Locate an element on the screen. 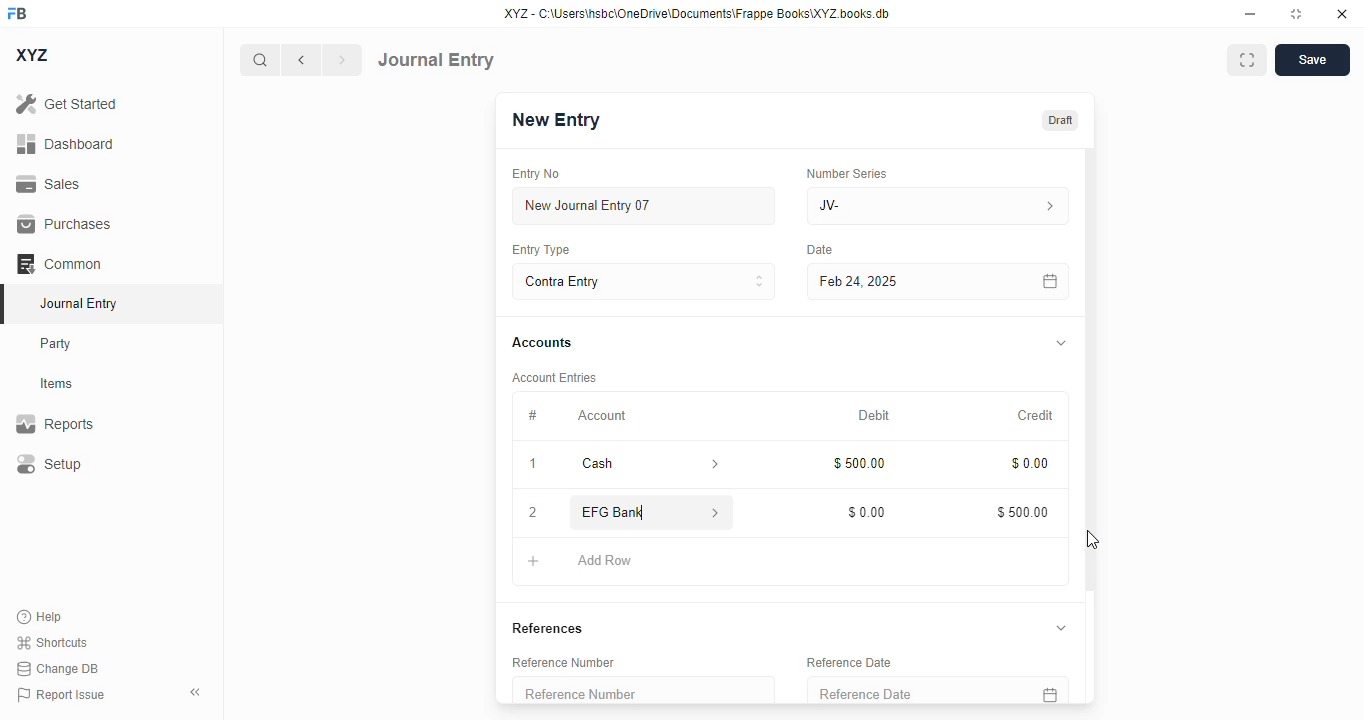 The image size is (1364, 720). account information is located at coordinates (712, 464).